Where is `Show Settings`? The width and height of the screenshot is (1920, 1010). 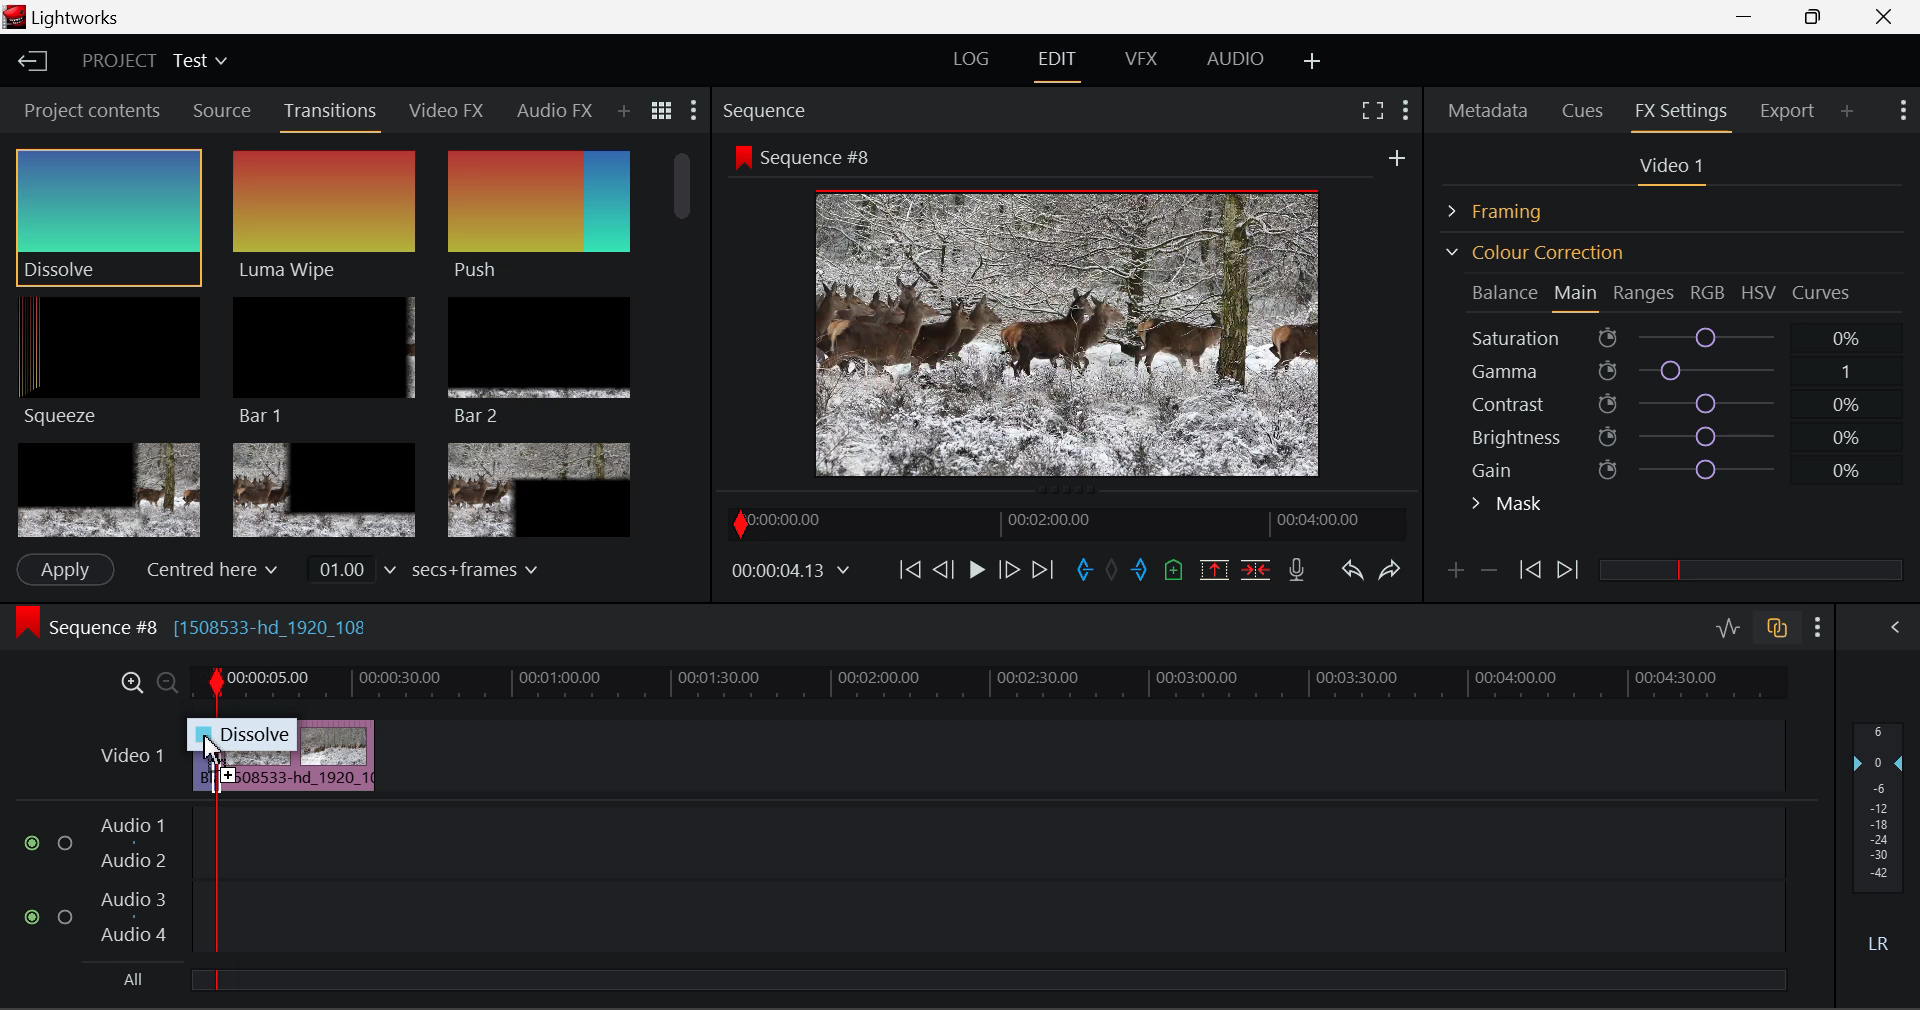
Show Settings is located at coordinates (692, 115).